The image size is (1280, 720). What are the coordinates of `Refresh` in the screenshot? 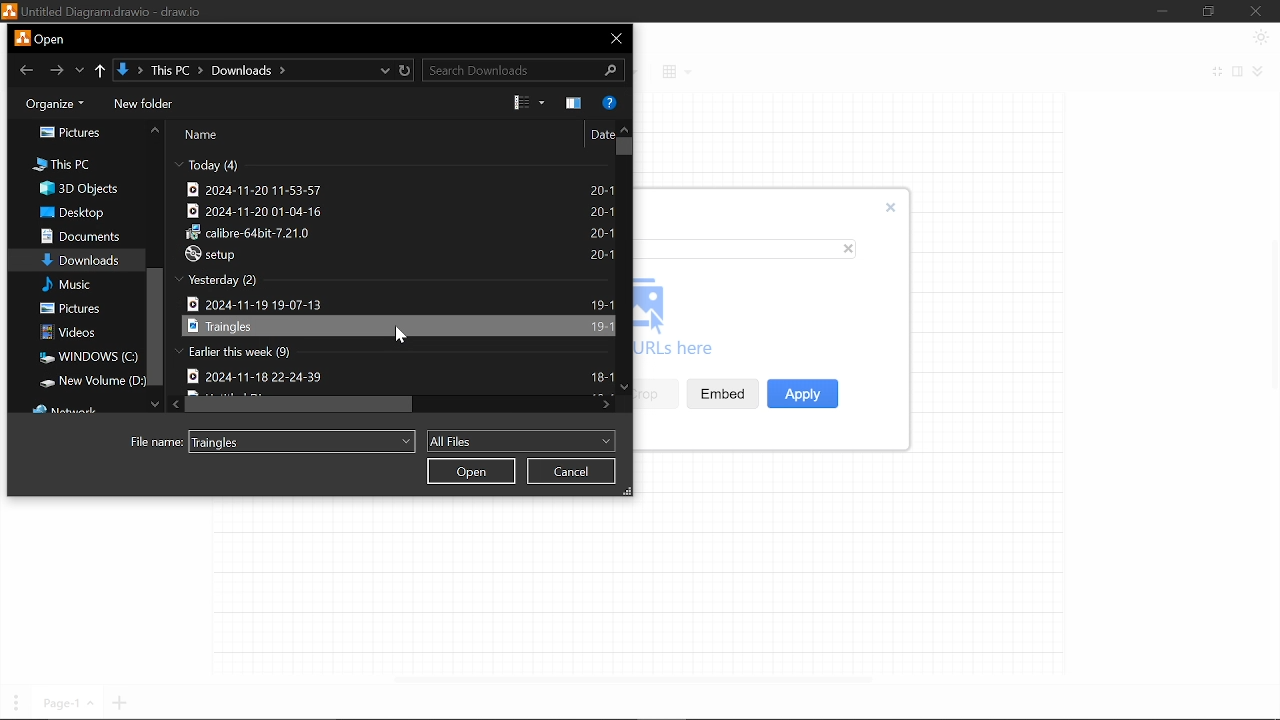 It's located at (405, 70).